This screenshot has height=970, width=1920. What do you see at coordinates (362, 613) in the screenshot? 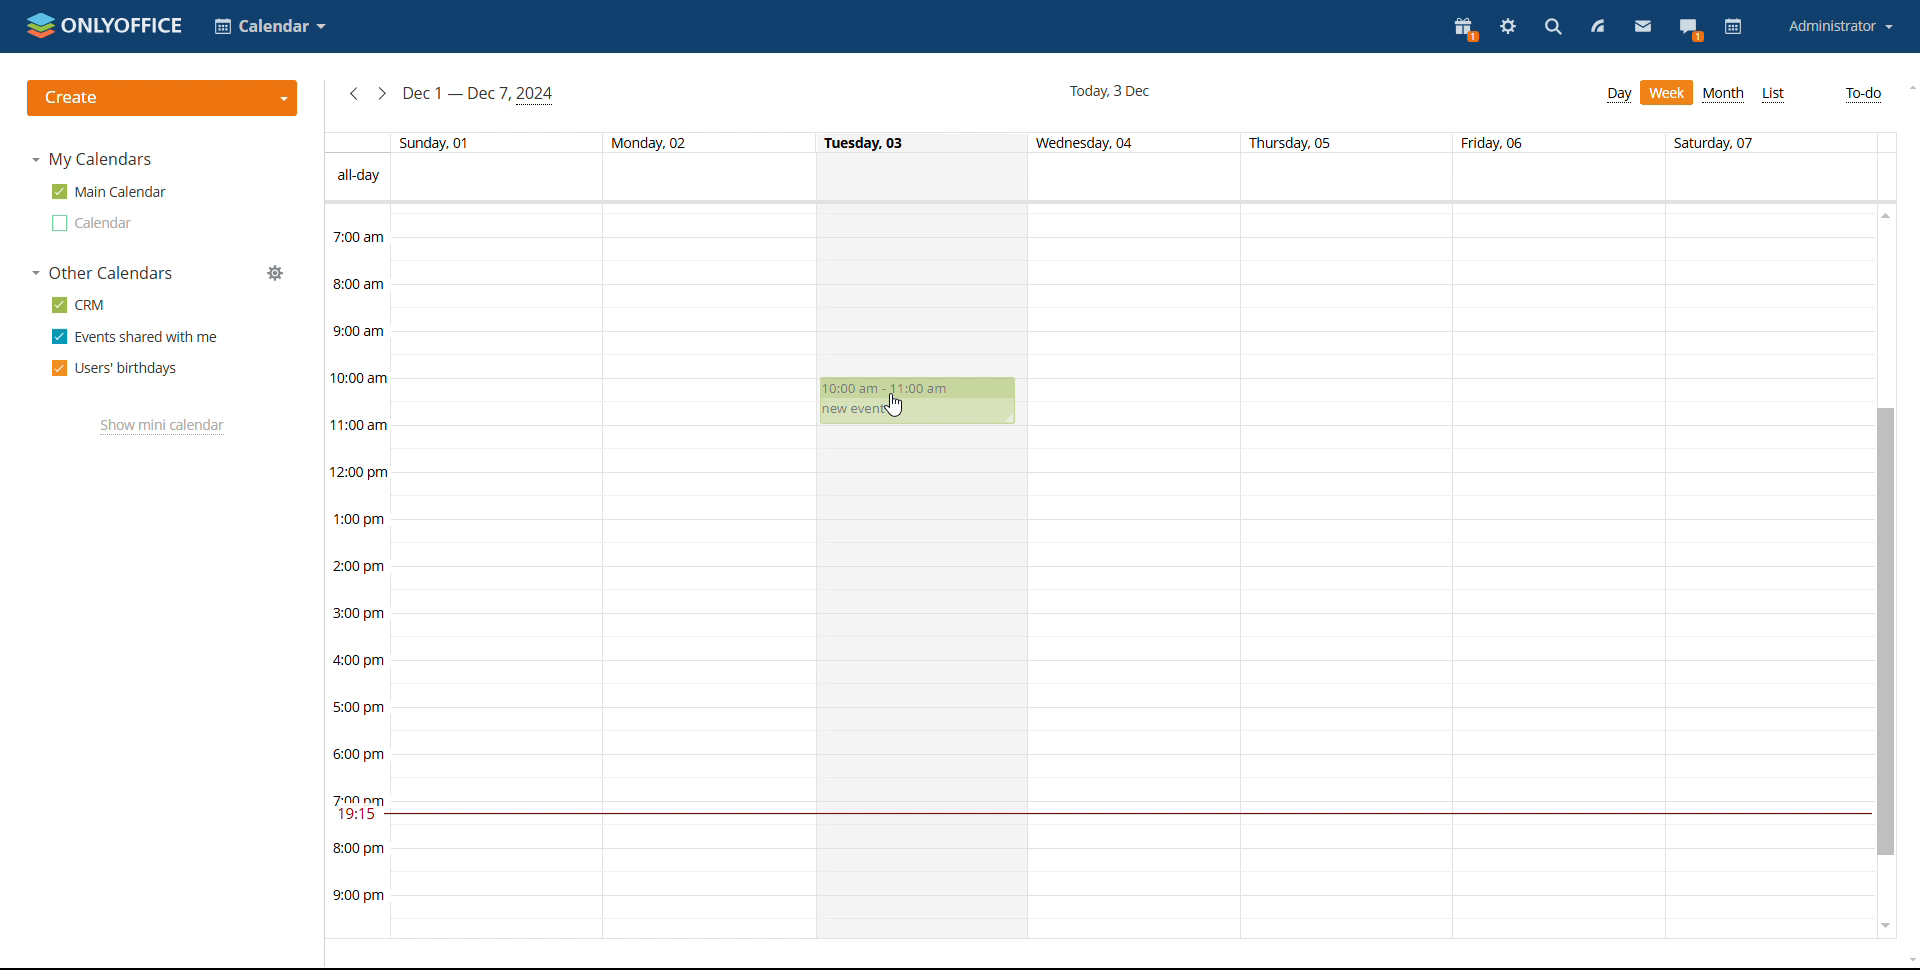
I see `3:00 pm` at bounding box center [362, 613].